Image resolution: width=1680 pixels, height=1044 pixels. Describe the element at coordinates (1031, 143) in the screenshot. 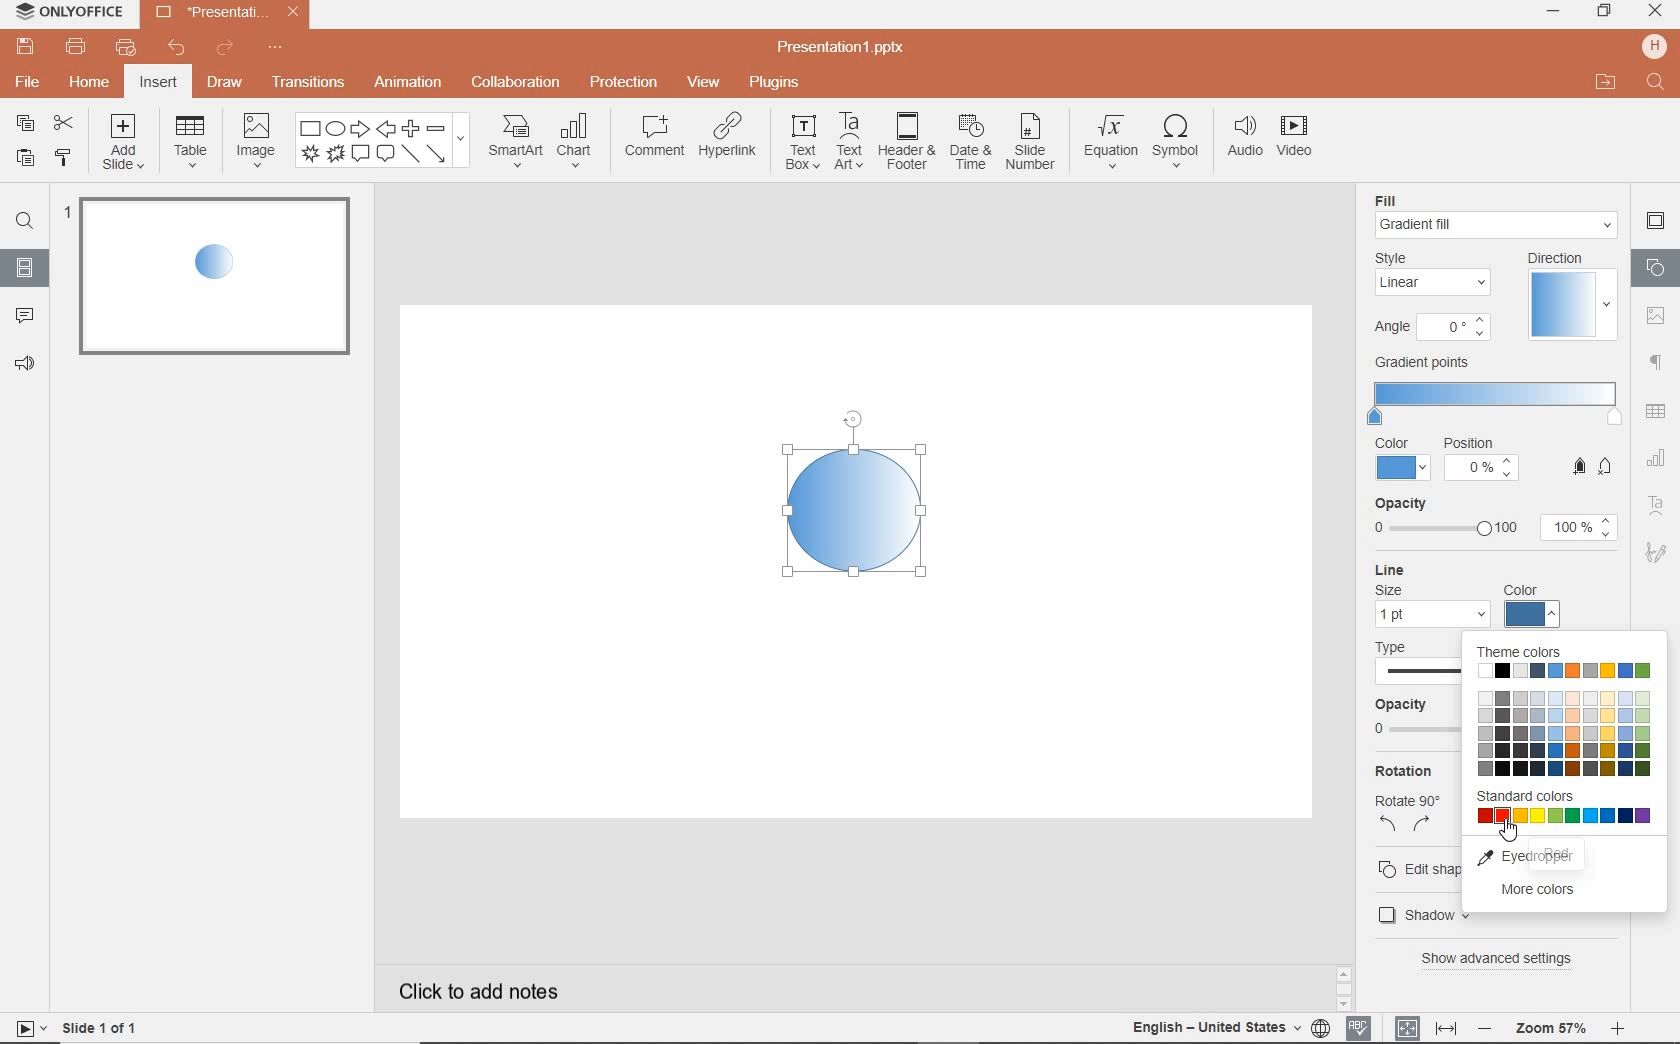

I see `slide number` at that location.